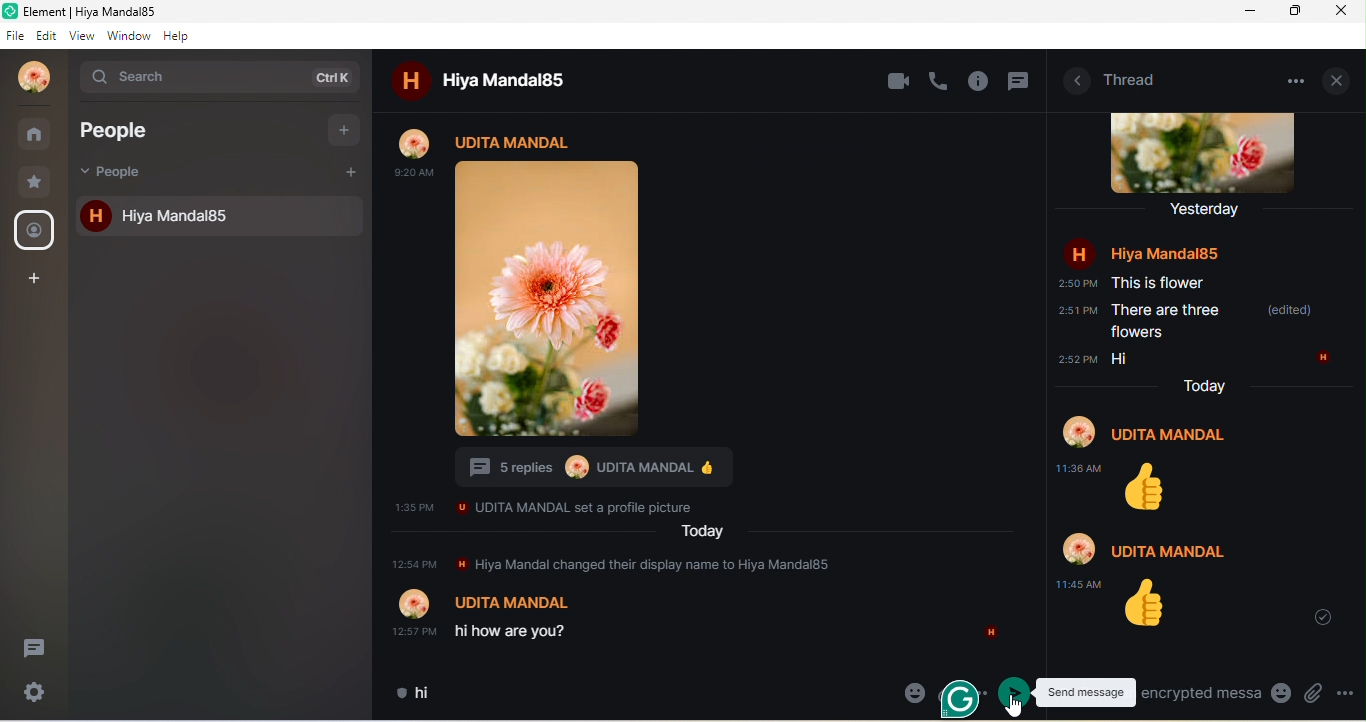  What do you see at coordinates (1145, 606) in the screenshot?
I see `Thumbs up emoji` at bounding box center [1145, 606].